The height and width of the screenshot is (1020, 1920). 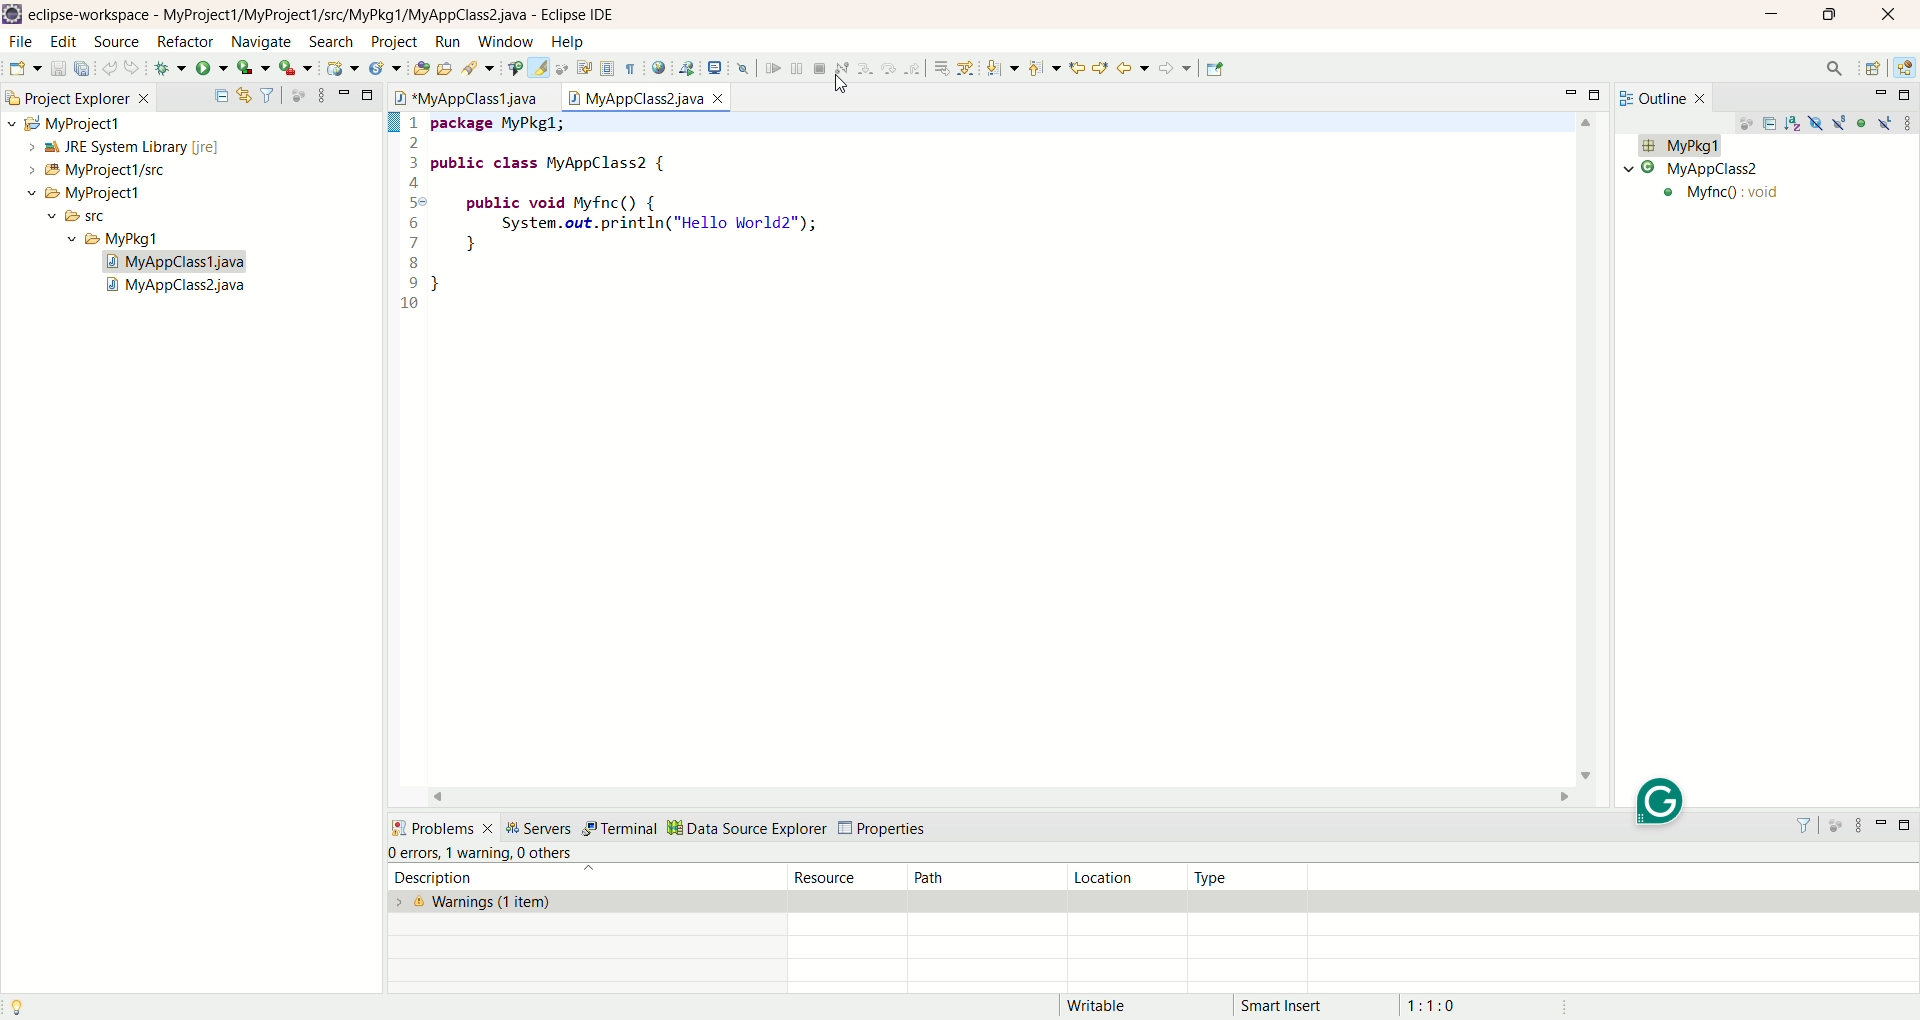 What do you see at coordinates (984, 876) in the screenshot?
I see `path` at bounding box center [984, 876].